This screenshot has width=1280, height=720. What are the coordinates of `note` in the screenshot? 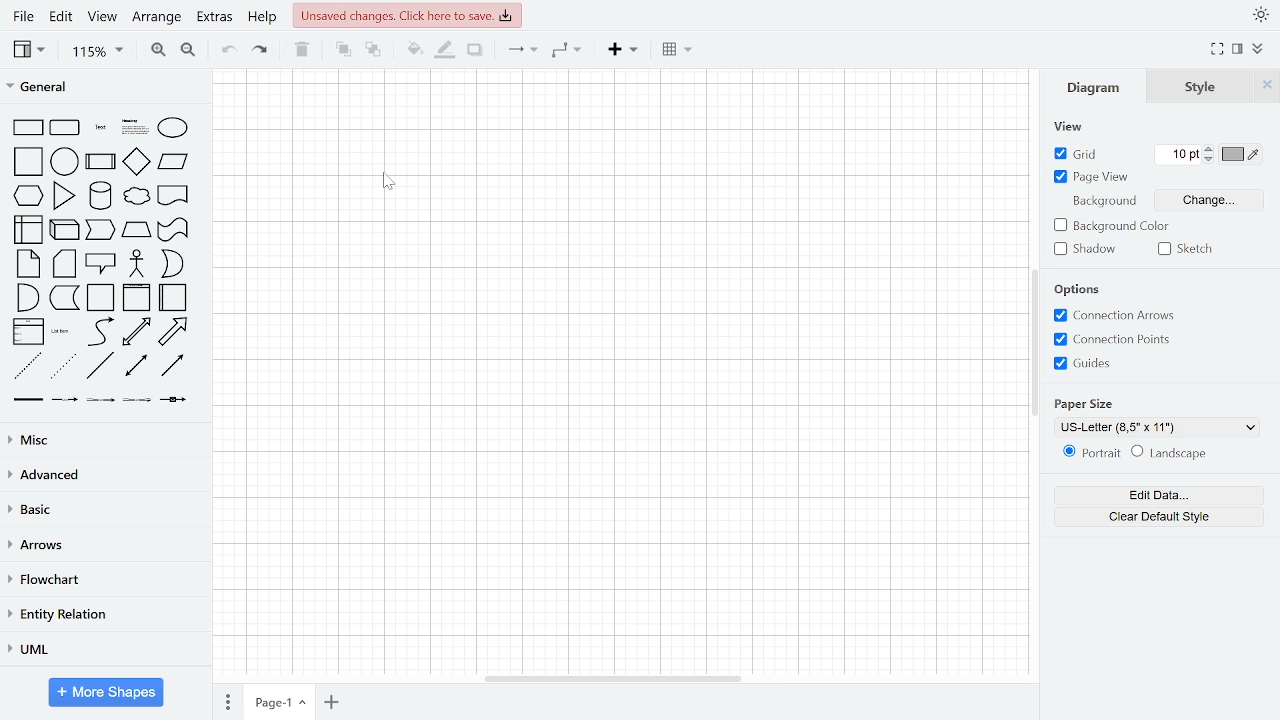 It's located at (28, 263).